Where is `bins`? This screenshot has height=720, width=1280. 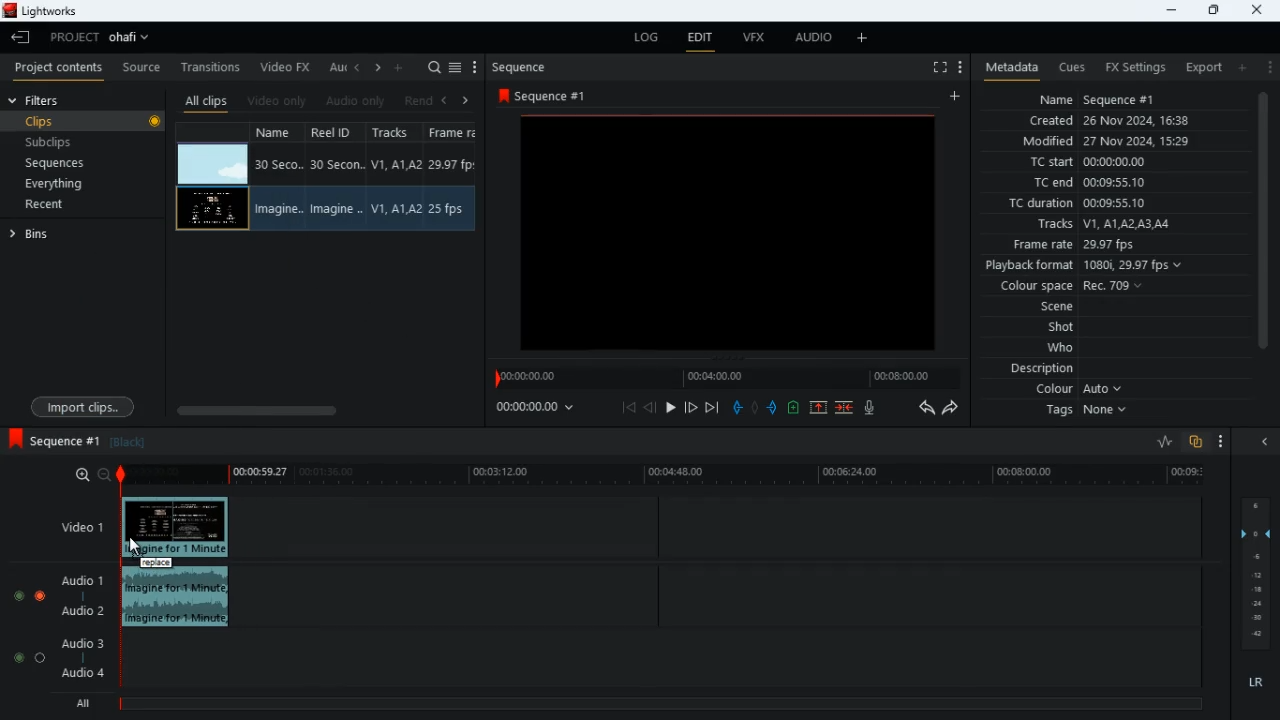 bins is located at coordinates (82, 233).